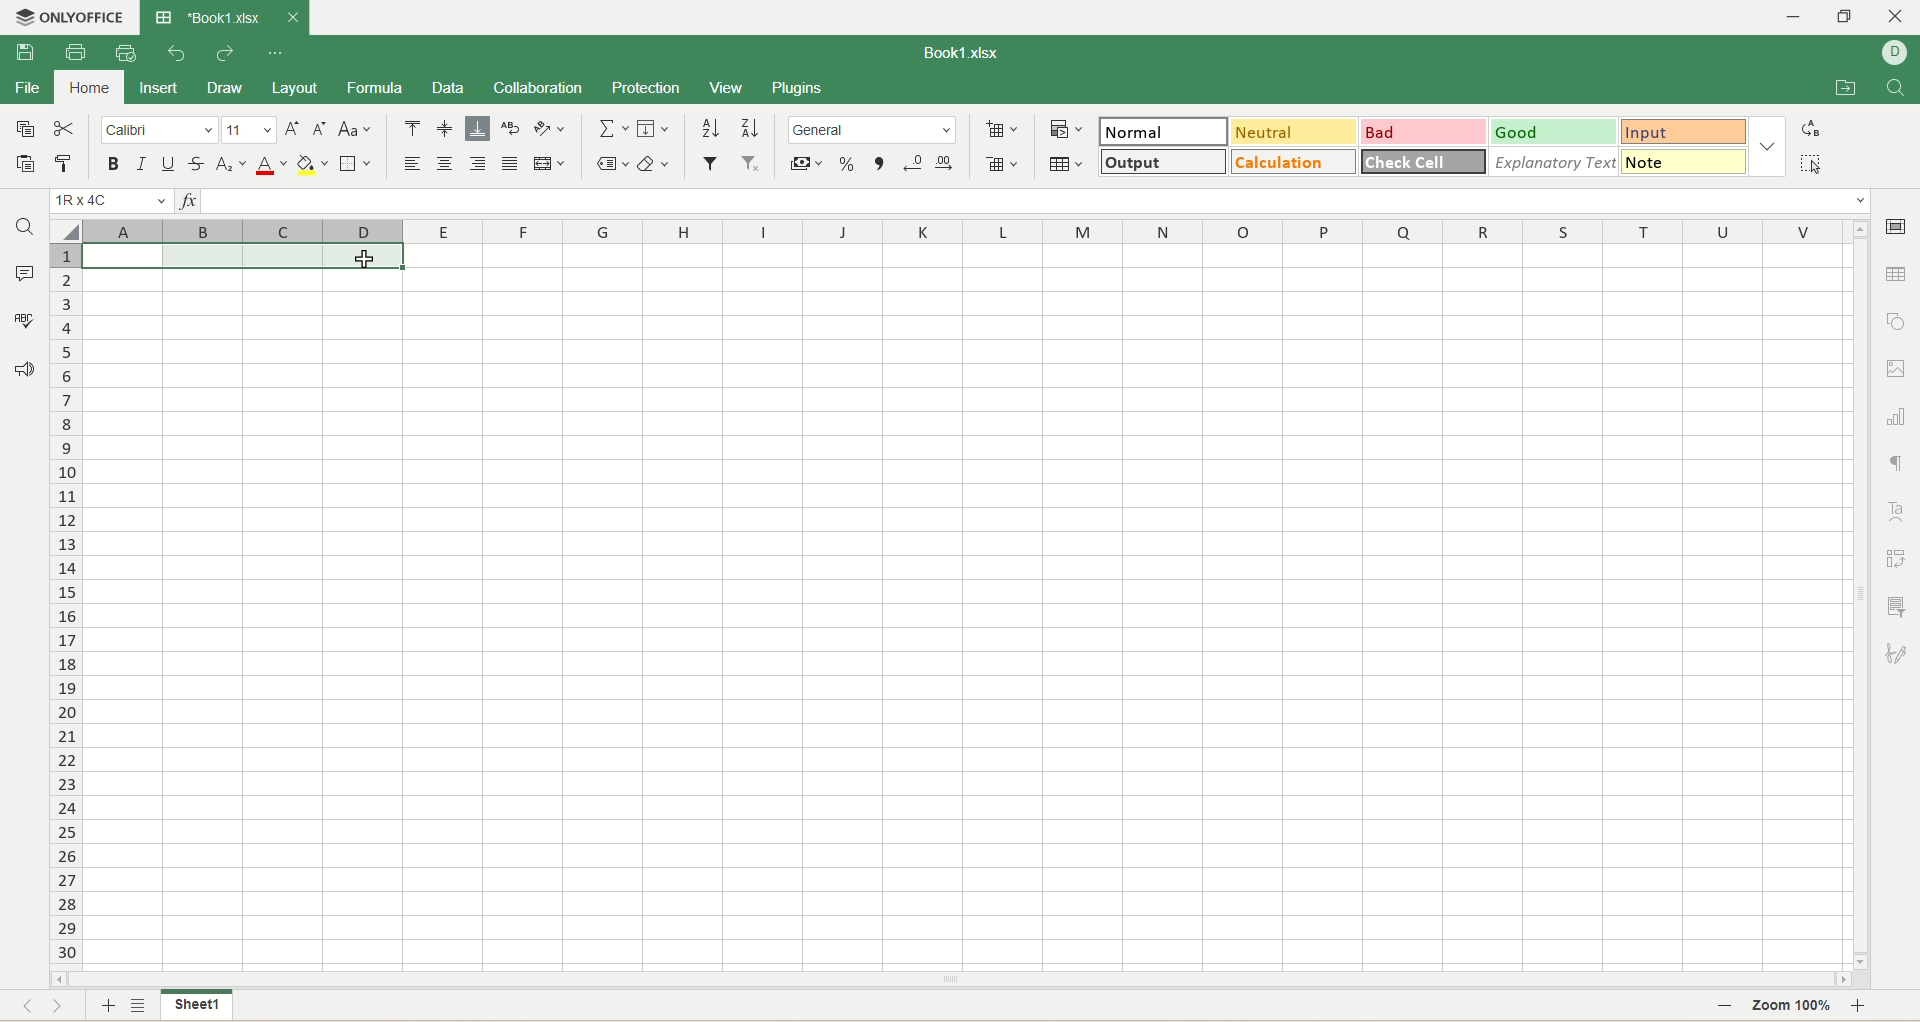  What do you see at coordinates (1792, 17) in the screenshot?
I see `minimize` at bounding box center [1792, 17].